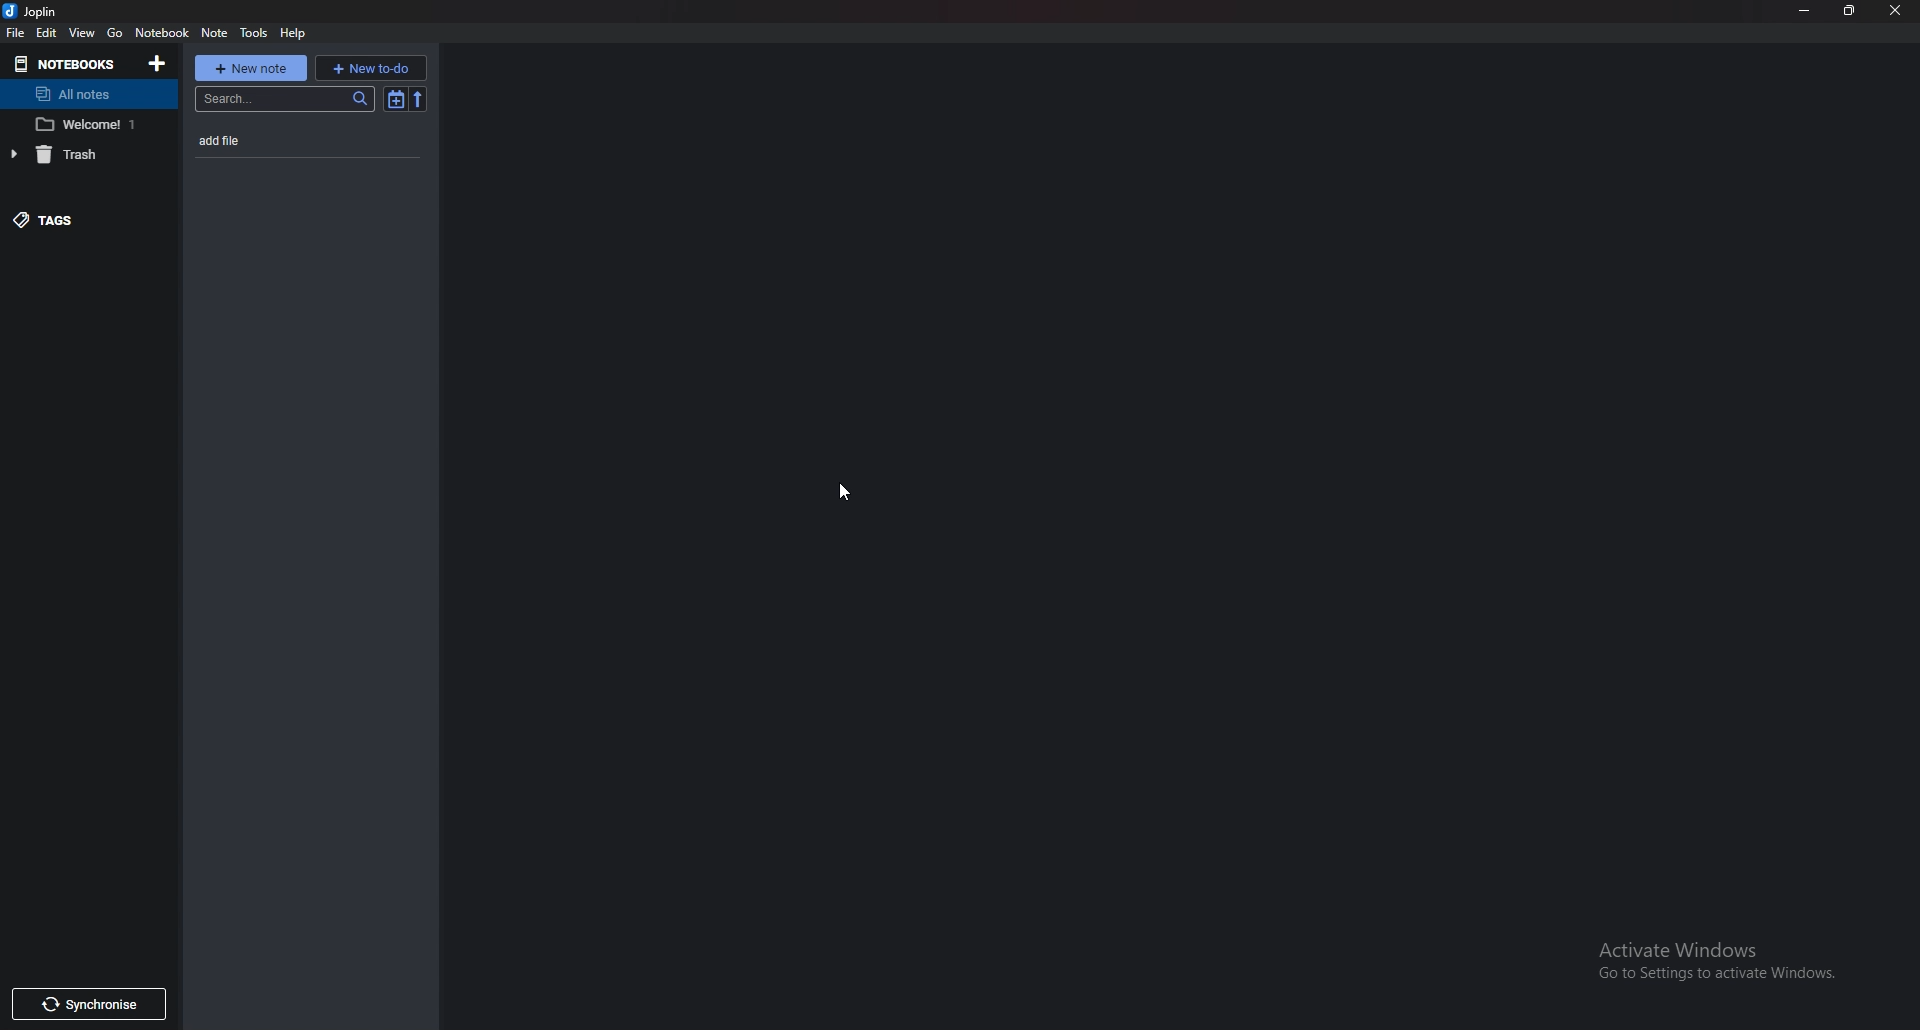 The width and height of the screenshot is (1920, 1030). Describe the element at coordinates (157, 64) in the screenshot. I see `Add notebooks` at that location.